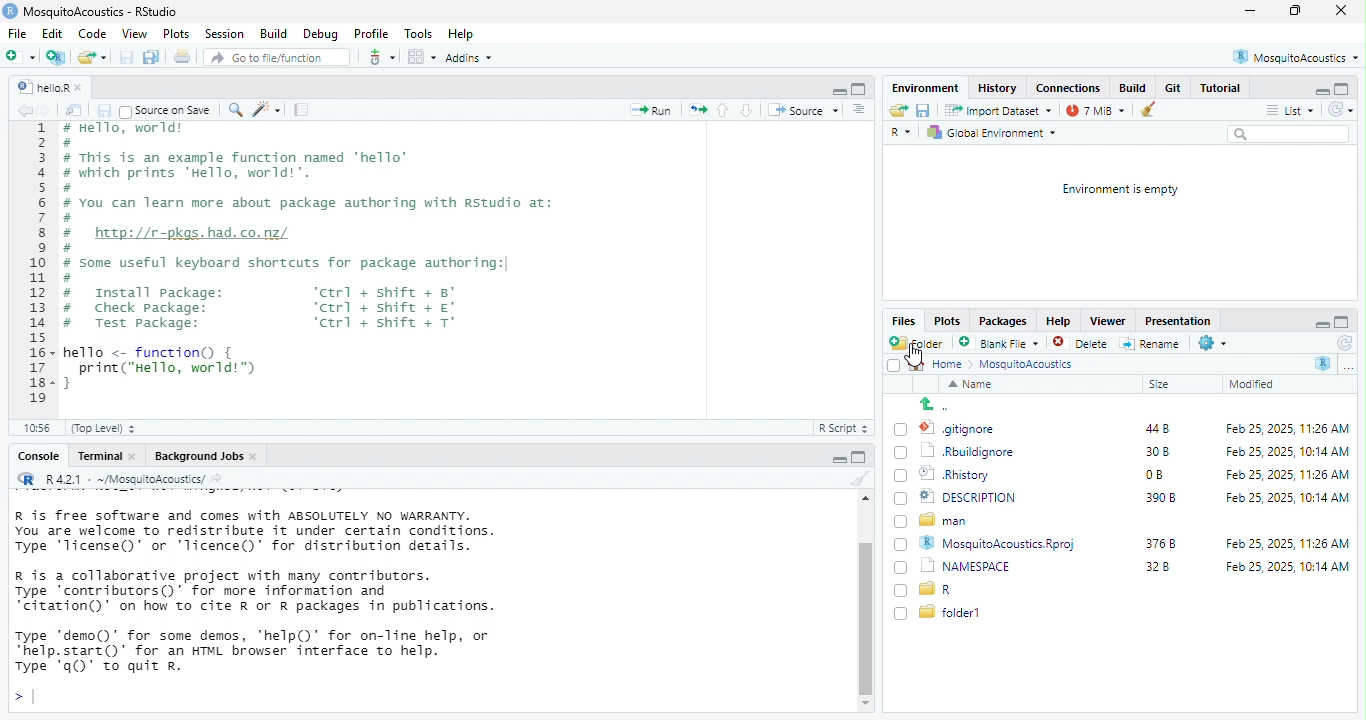 The width and height of the screenshot is (1366, 720). I want to click on name, so click(972, 385).